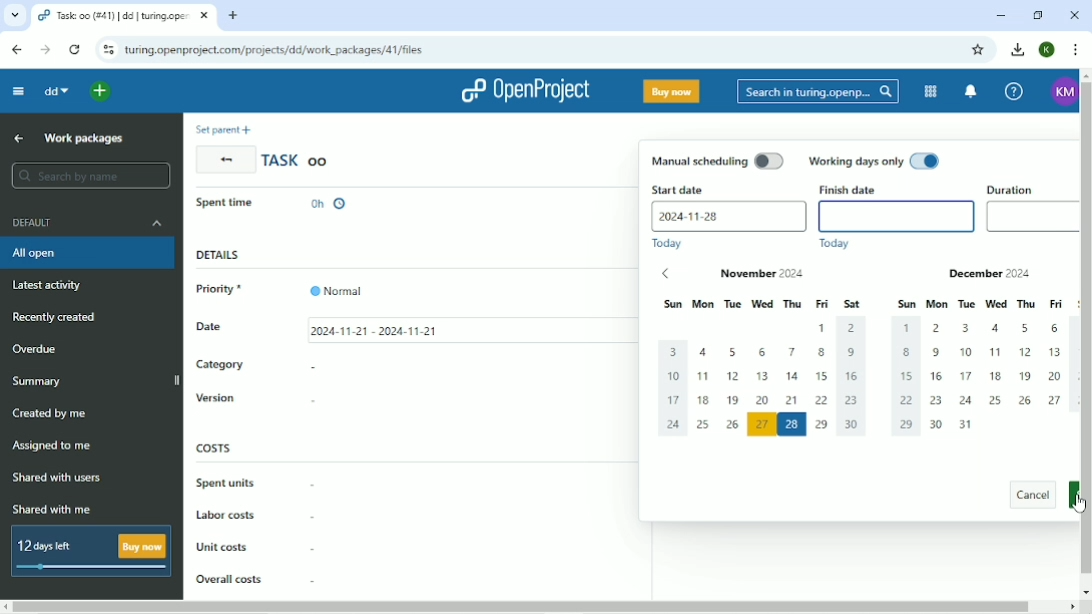 Image resolution: width=1092 pixels, height=614 pixels. What do you see at coordinates (331, 205) in the screenshot?
I see `0h` at bounding box center [331, 205].